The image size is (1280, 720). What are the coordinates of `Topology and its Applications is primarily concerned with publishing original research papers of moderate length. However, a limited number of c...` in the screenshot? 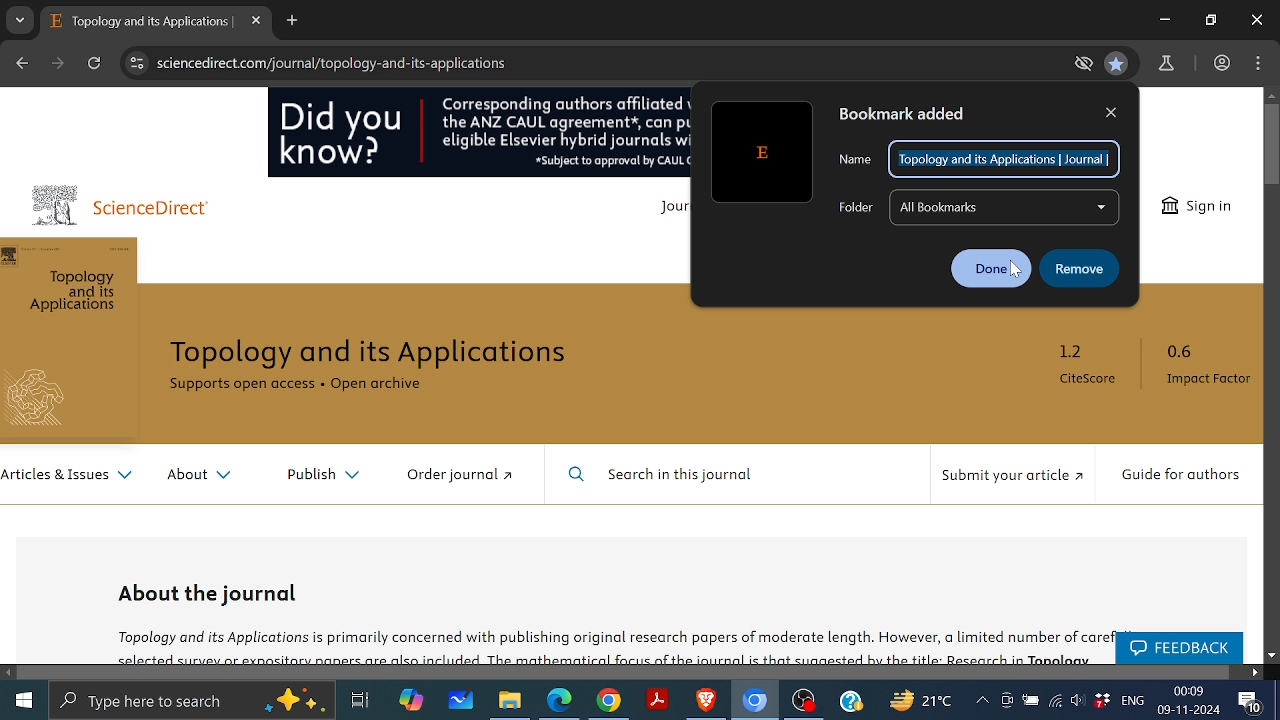 It's located at (607, 644).